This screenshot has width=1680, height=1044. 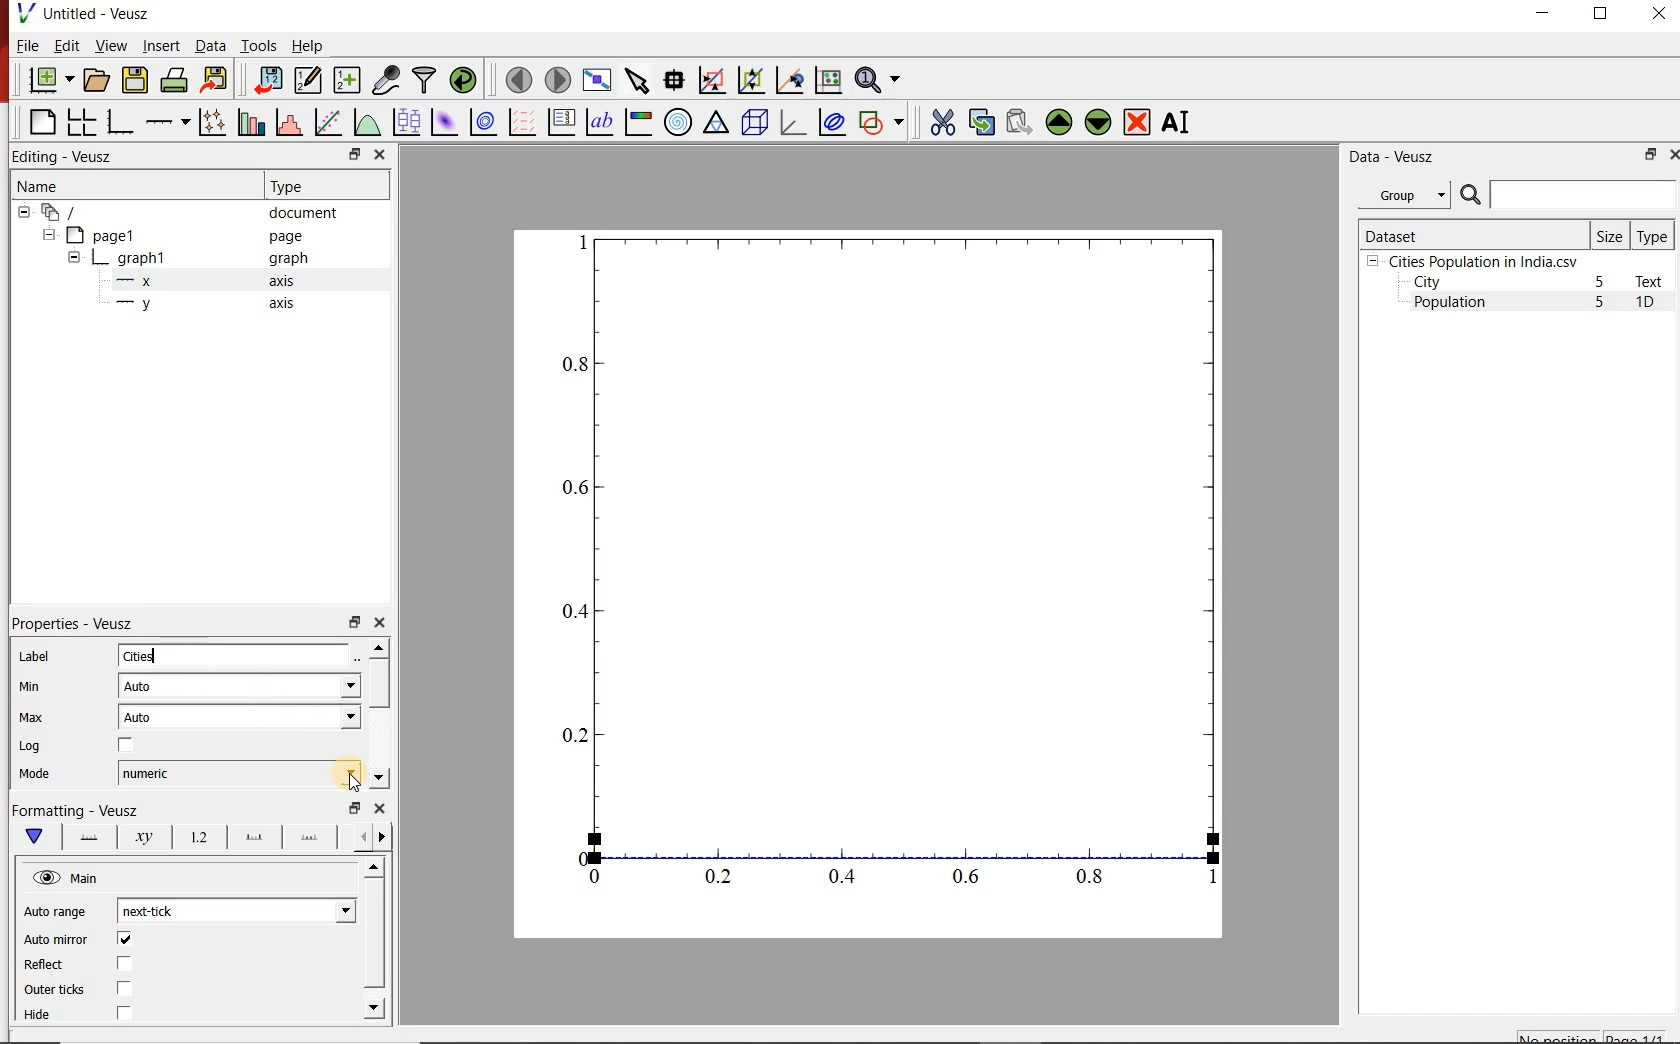 I want to click on Mode, so click(x=40, y=774).